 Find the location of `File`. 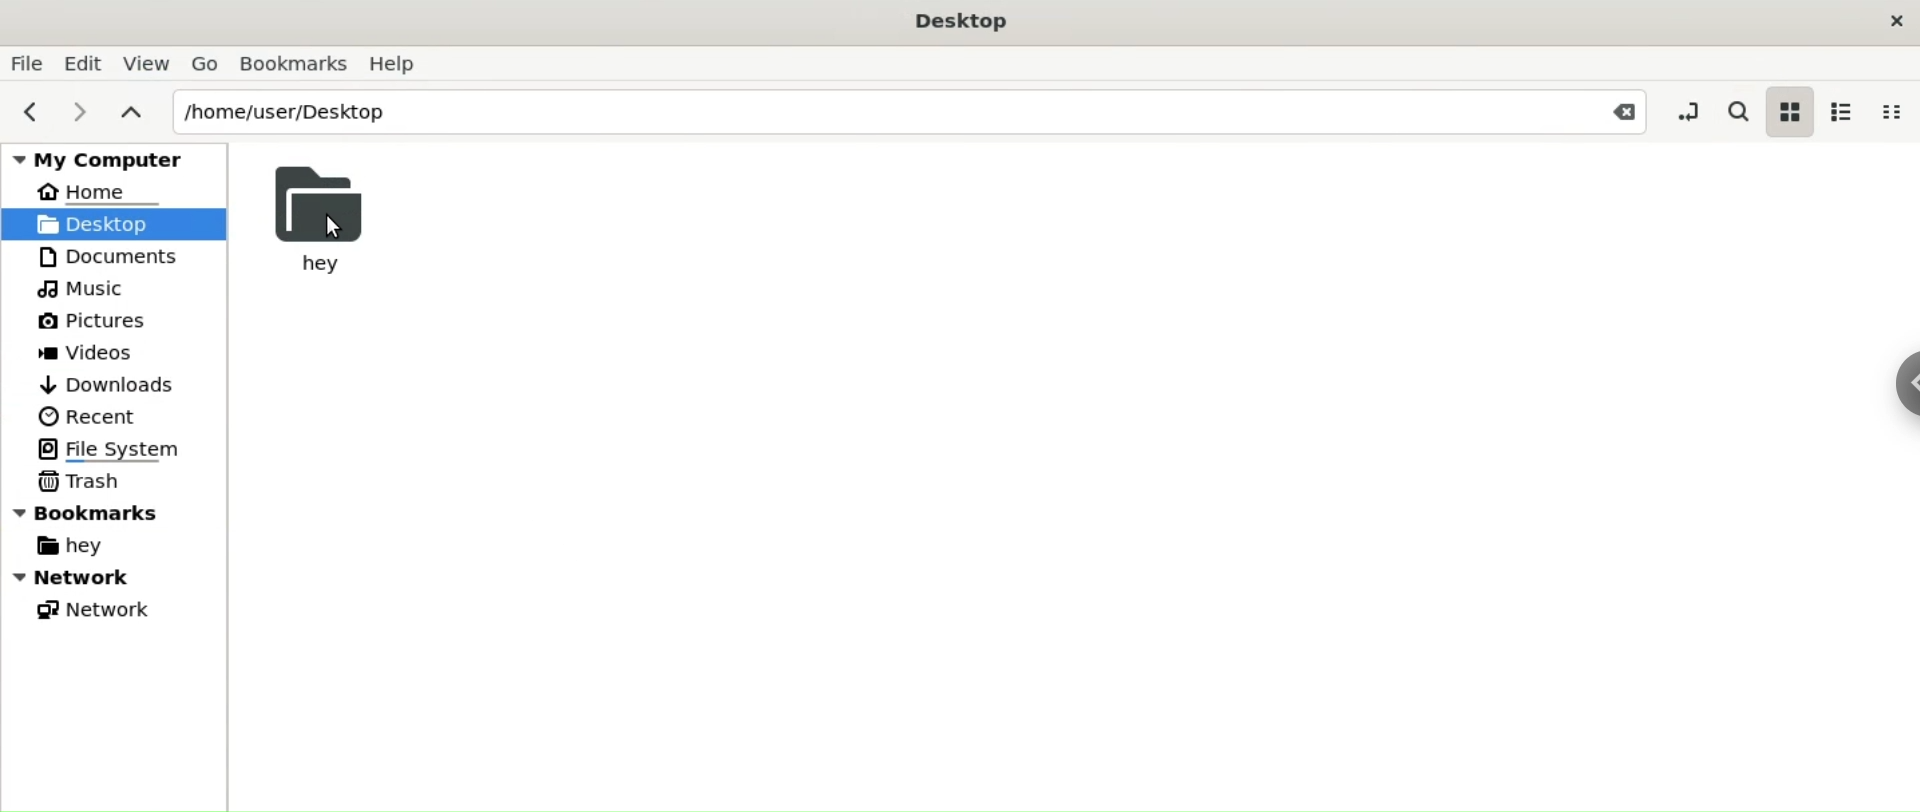

File is located at coordinates (26, 64).